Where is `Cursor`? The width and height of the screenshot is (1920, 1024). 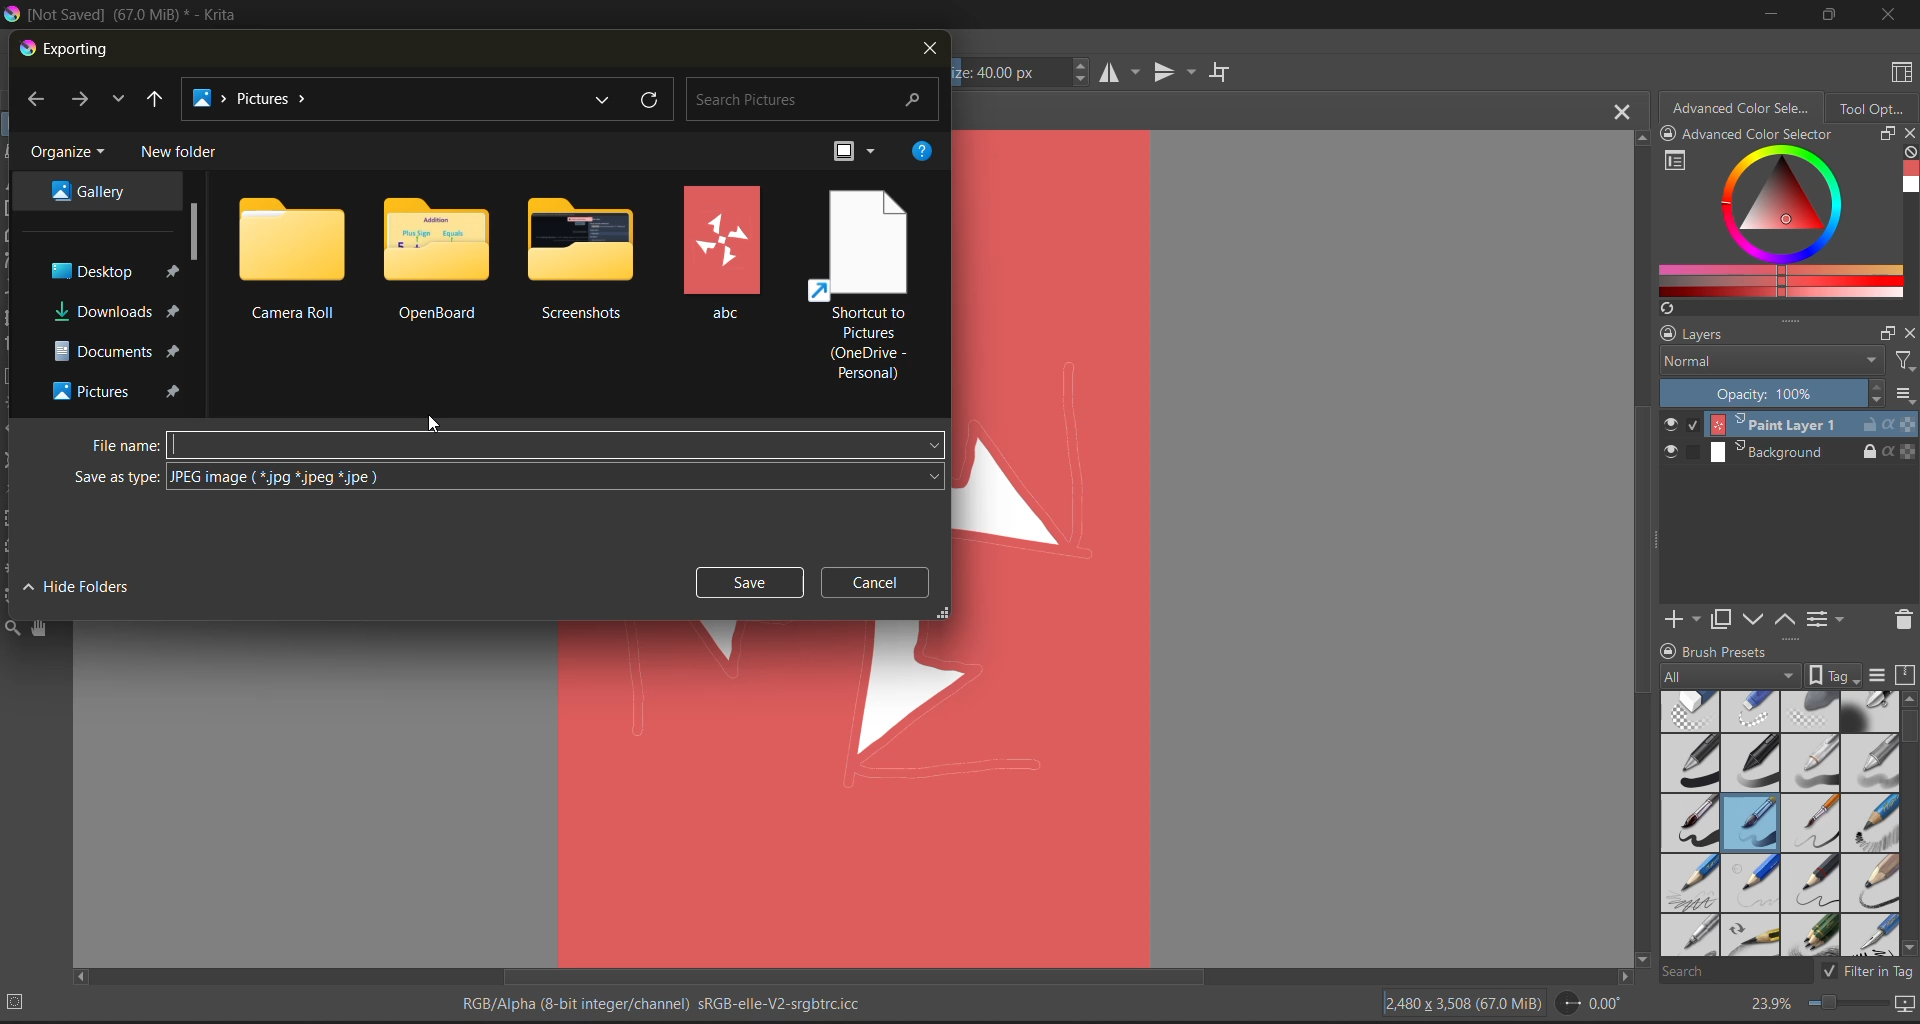 Cursor is located at coordinates (426, 418).